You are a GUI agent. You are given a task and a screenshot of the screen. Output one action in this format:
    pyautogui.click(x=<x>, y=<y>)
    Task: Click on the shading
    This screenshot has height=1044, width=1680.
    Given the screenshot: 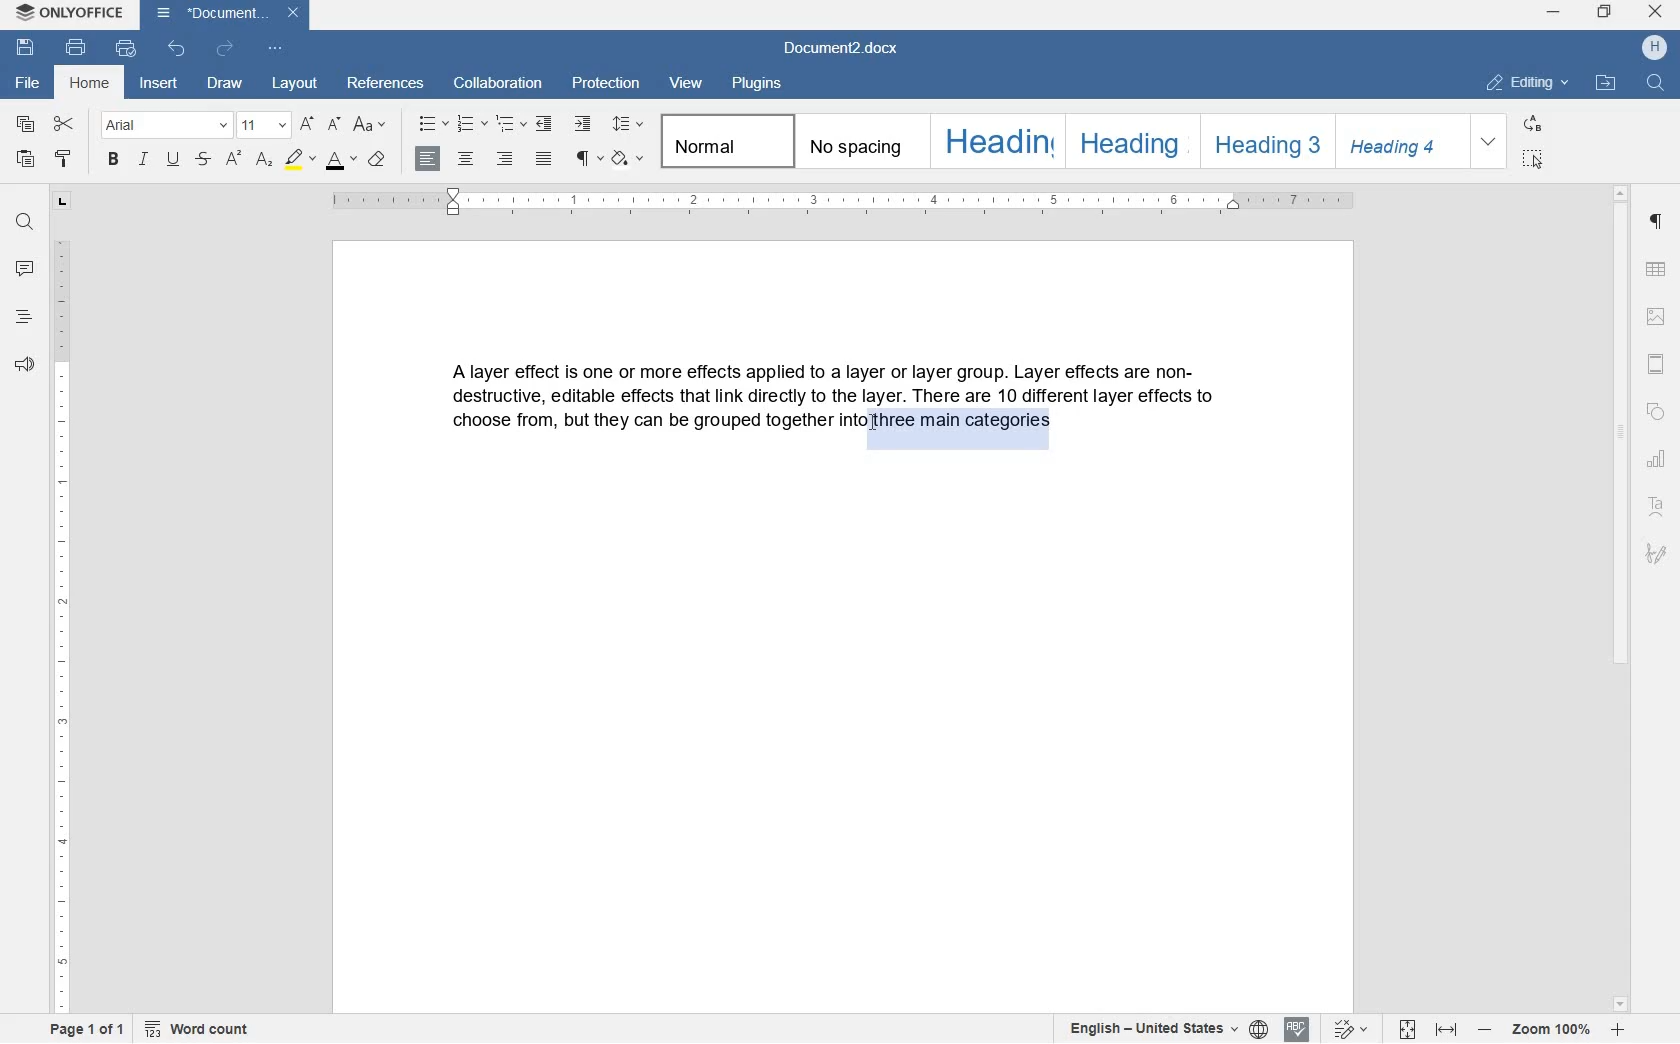 What is the action you would take?
    pyautogui.click(x=628, y=158)
    